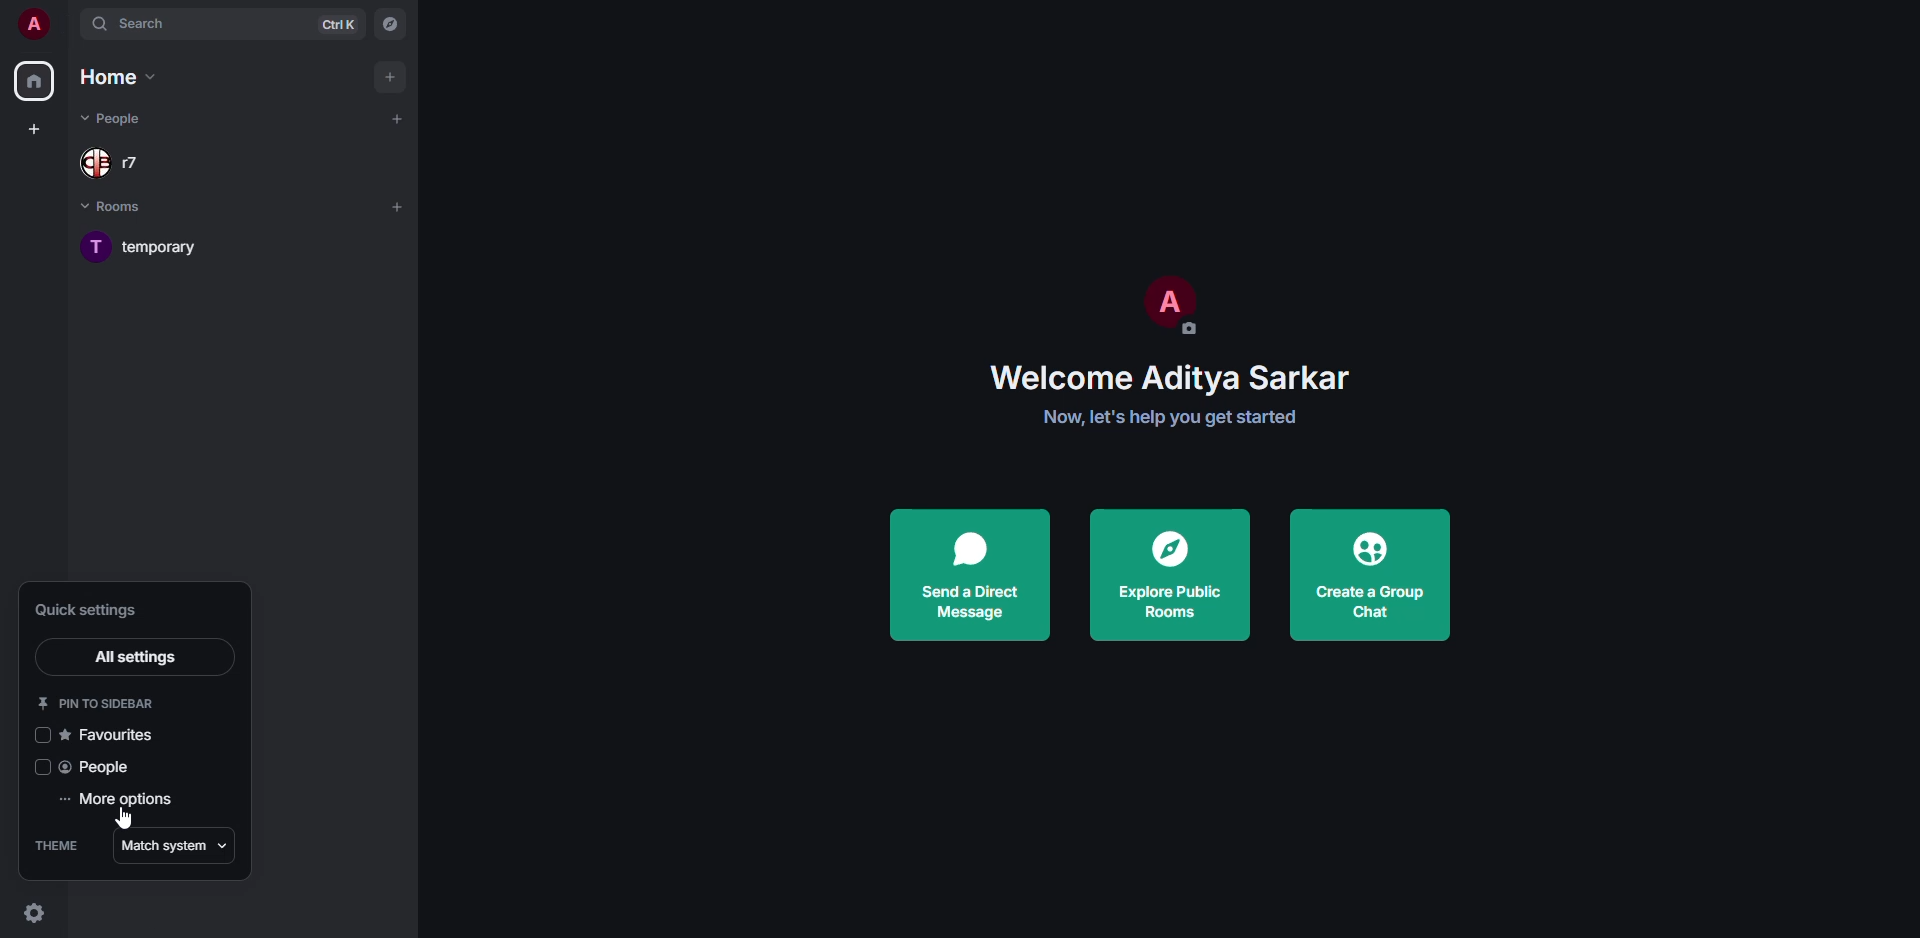  Describe the element at coordinates (100, 766) in the screenshot. I see `people` at that location.